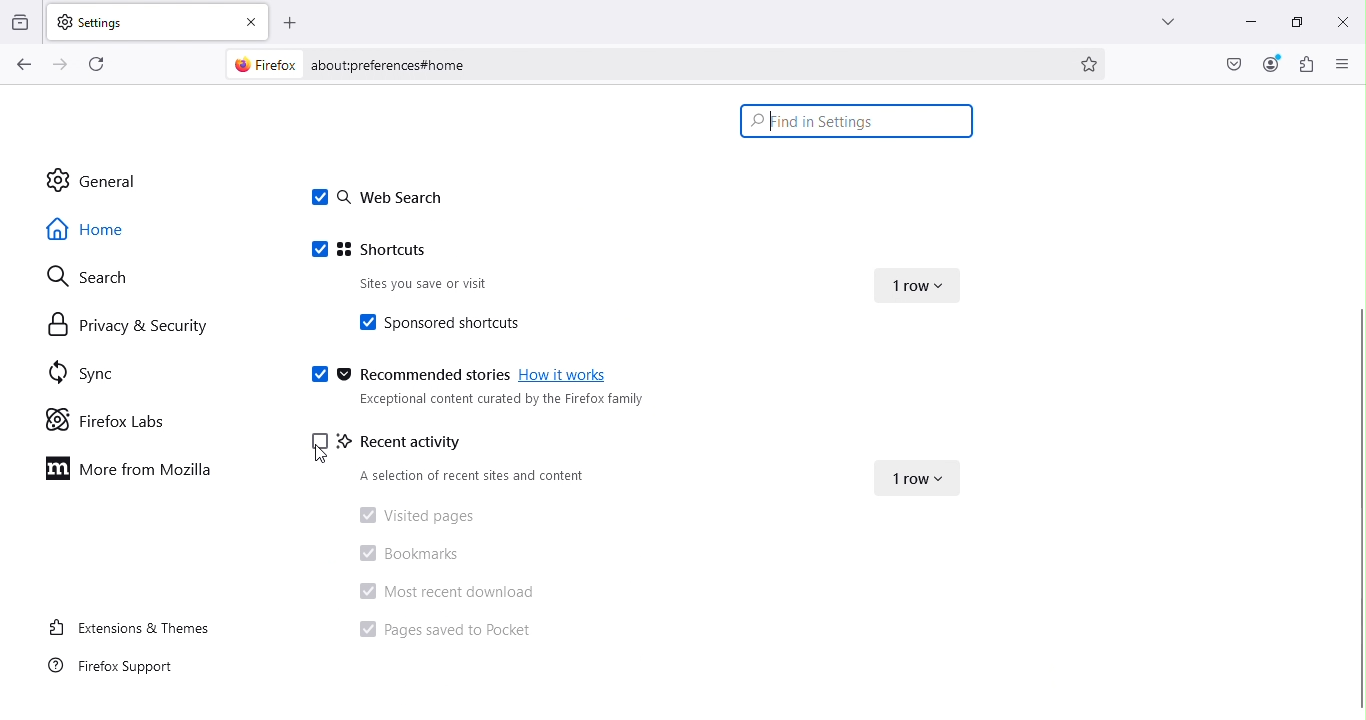 The height and width of the screenshot is (720, 1366). What do you see at coordinates (1340, 19) in the screenshot?
I see `Close` at bounding box center [1340, 19].